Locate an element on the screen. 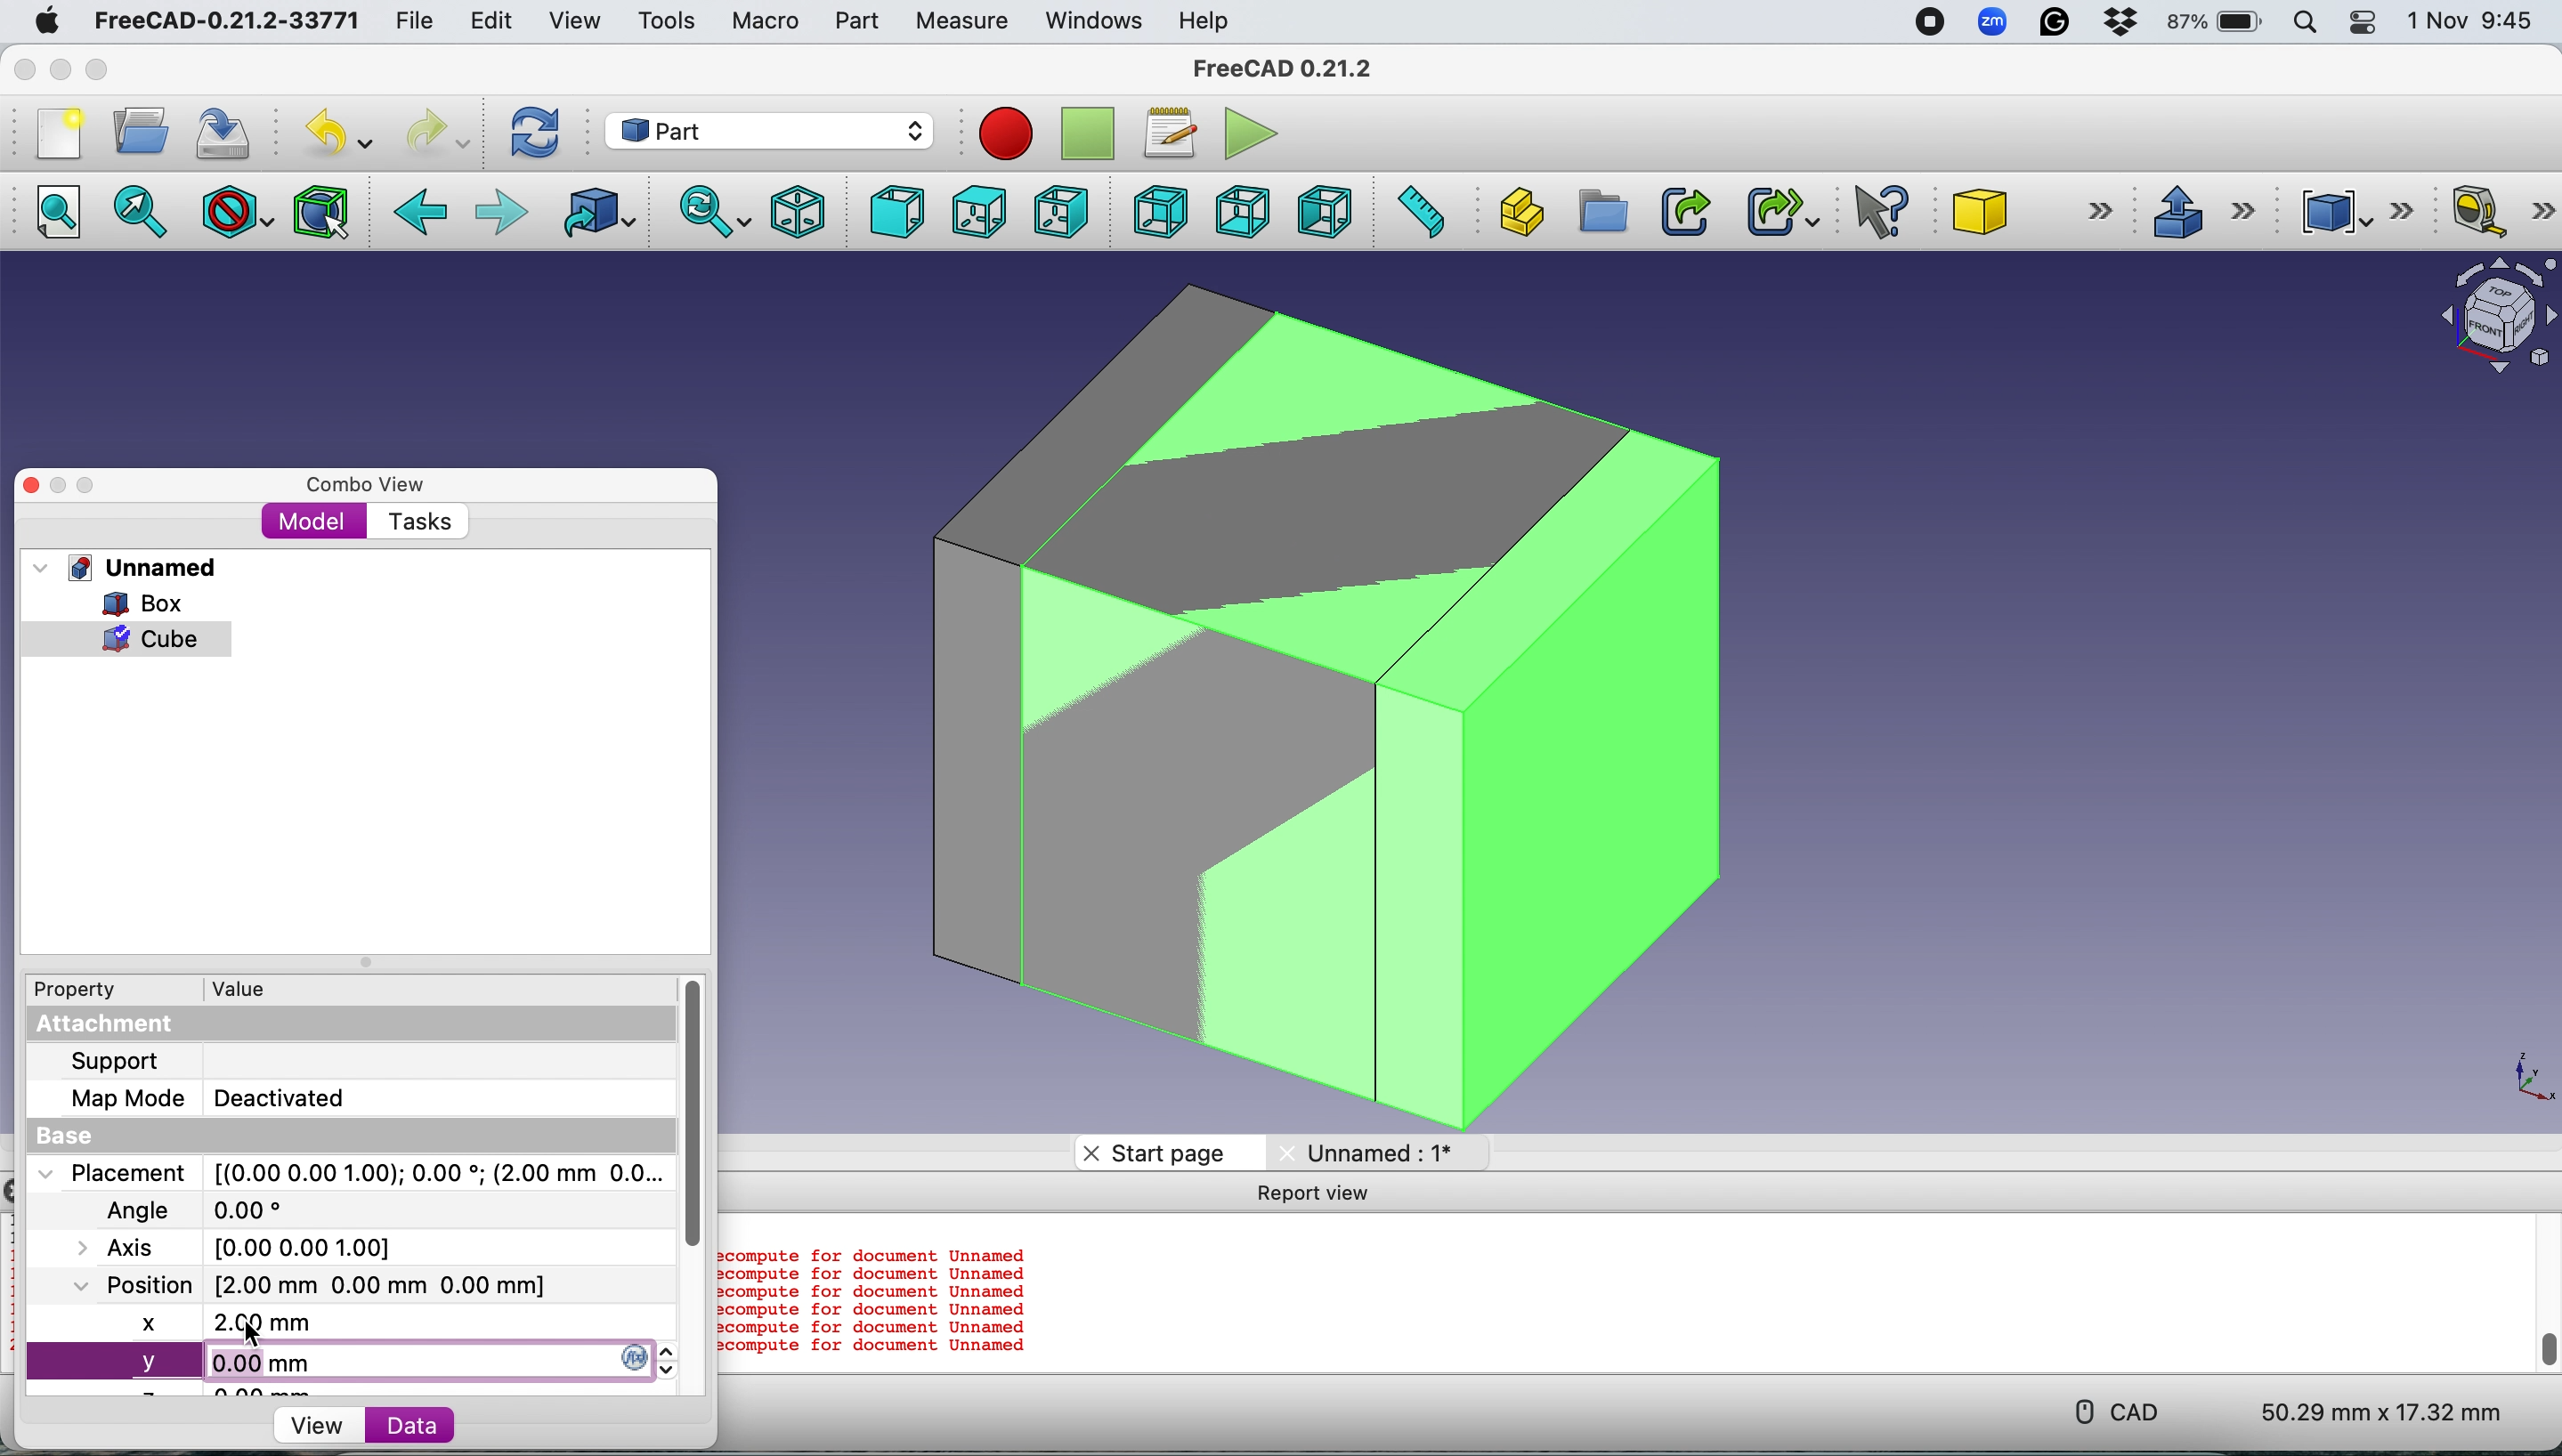 Image resolution: width=2562 pixels, height=1456 pixels. Bounding box is located at coordinates (324, 210).